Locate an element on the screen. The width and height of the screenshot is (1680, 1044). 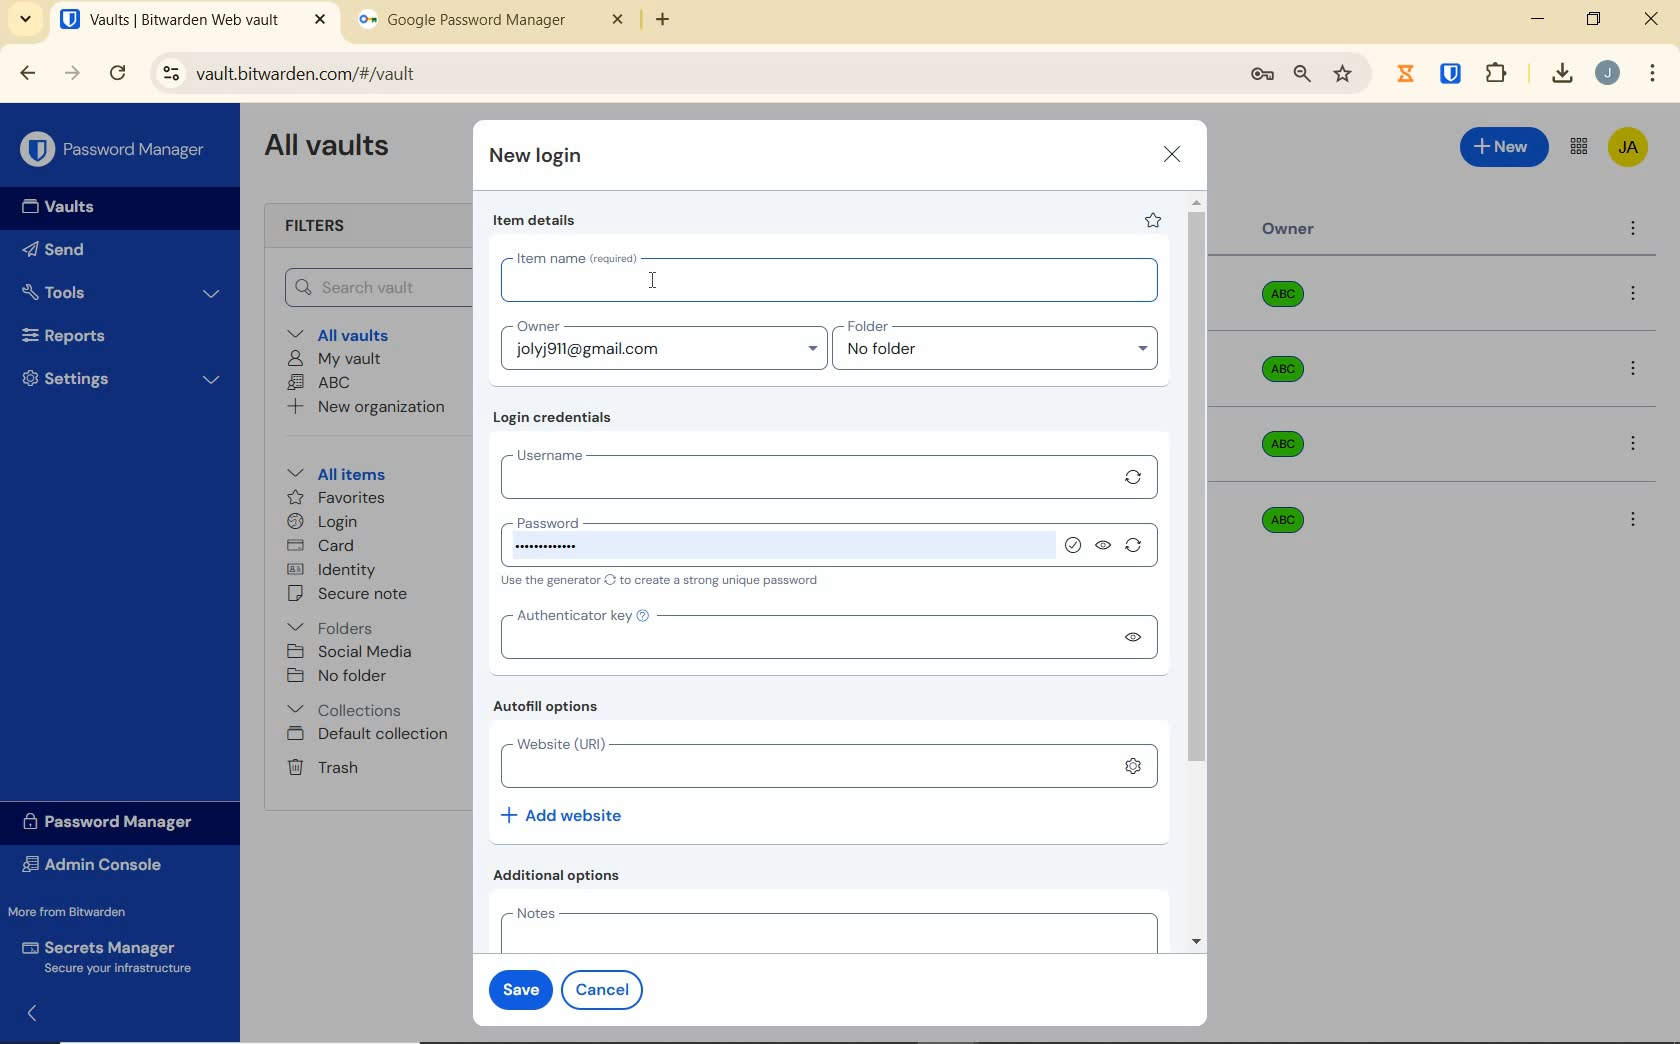
toggle between admin console and password manager is located at coordinates (1577, 148).